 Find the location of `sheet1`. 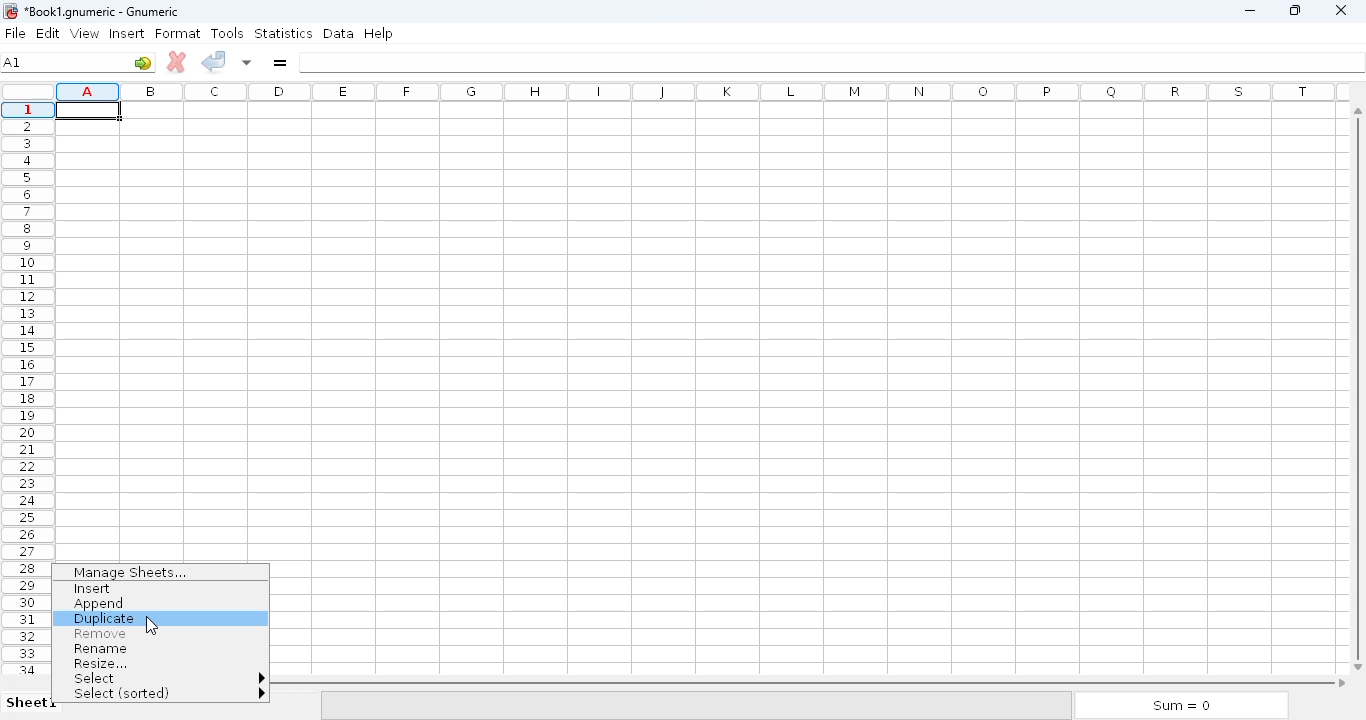

sheet1 is located at coordinates (32, 702).